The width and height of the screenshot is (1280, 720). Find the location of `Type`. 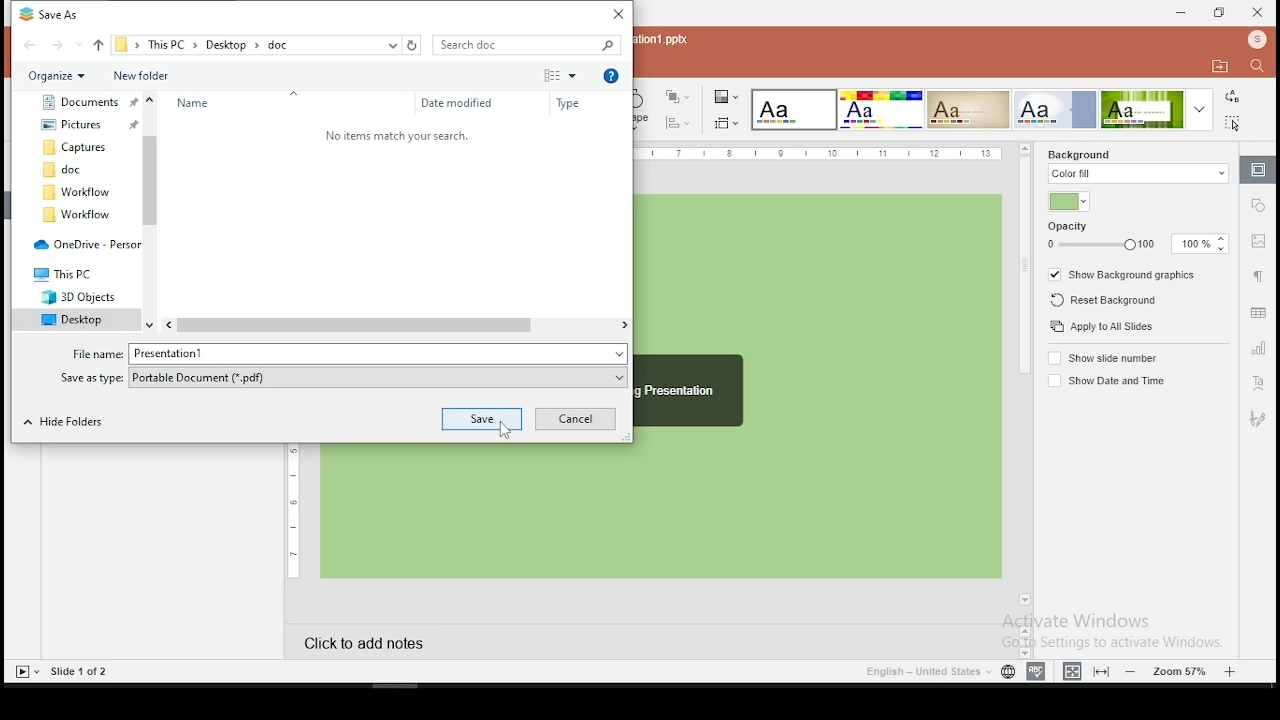

Type is located at coordinates (574, 103).